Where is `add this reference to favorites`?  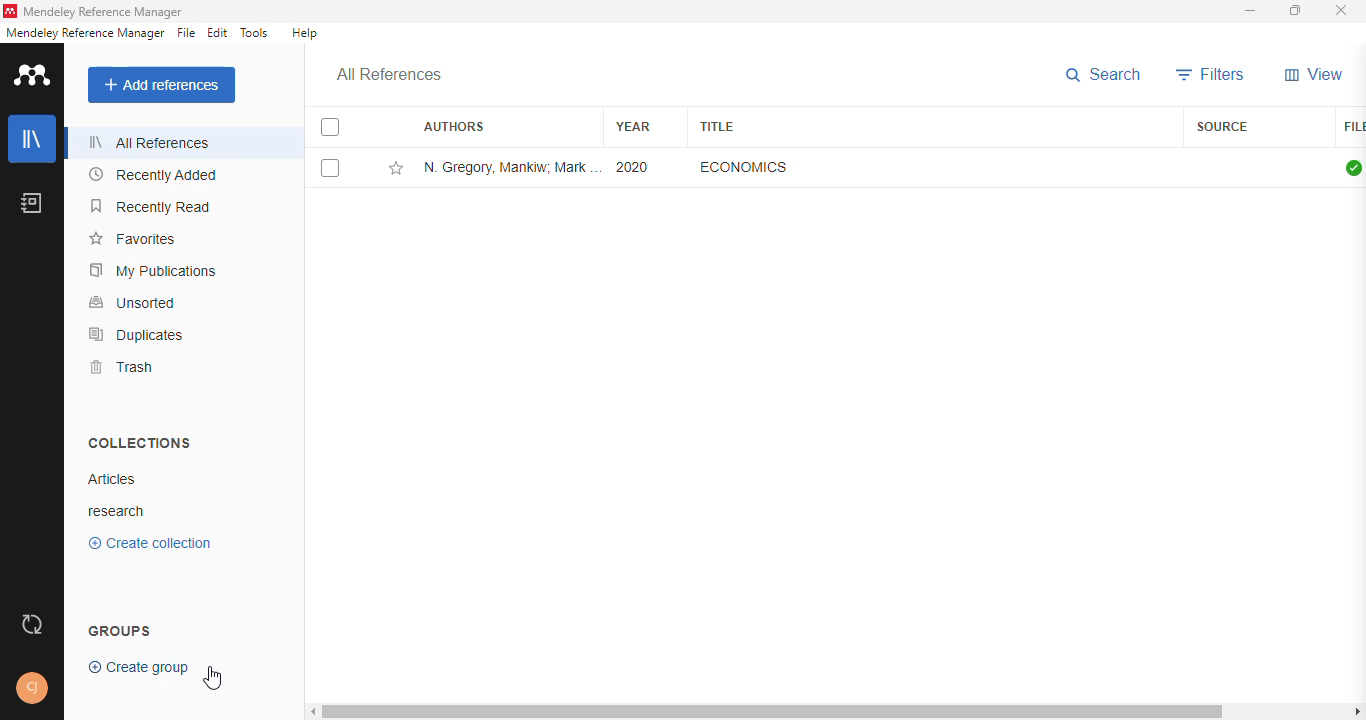 add this reference to favorites is located at coordinates (397, 169).